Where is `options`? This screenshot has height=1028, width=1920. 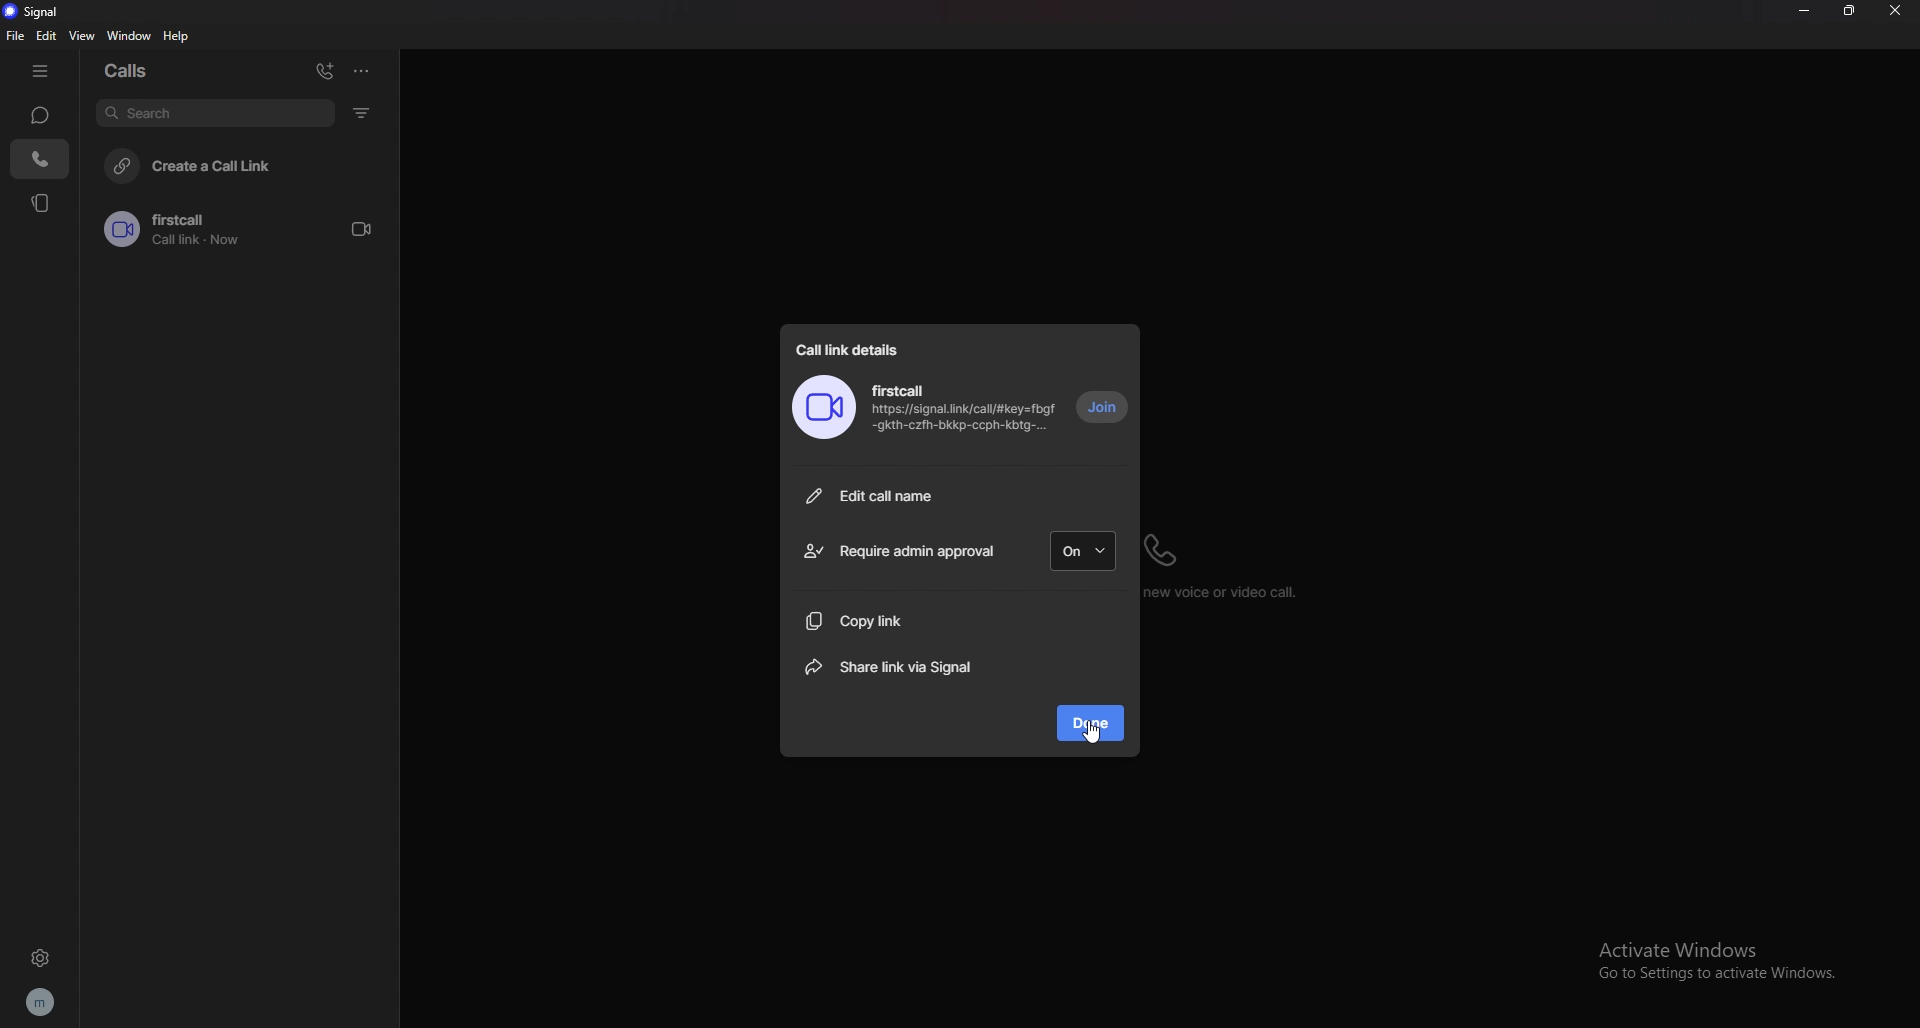
options is located at coordinates (361, 70).